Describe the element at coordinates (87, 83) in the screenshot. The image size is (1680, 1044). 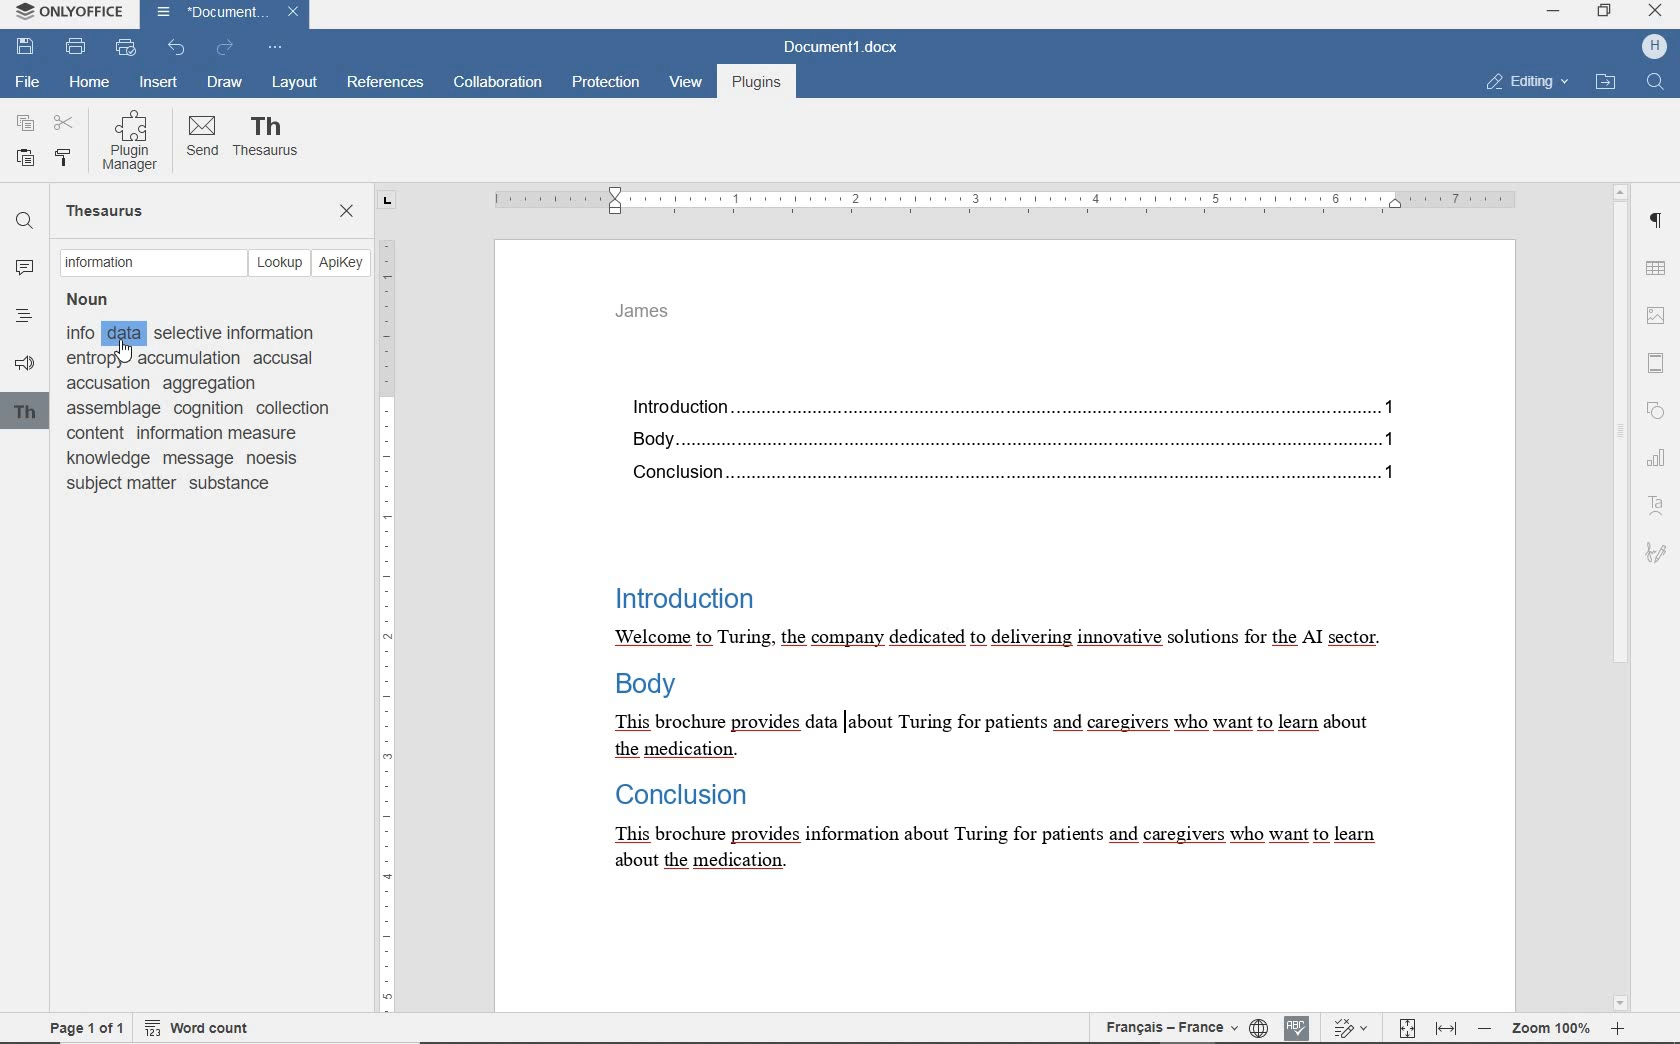
I see `HOME` at that location.